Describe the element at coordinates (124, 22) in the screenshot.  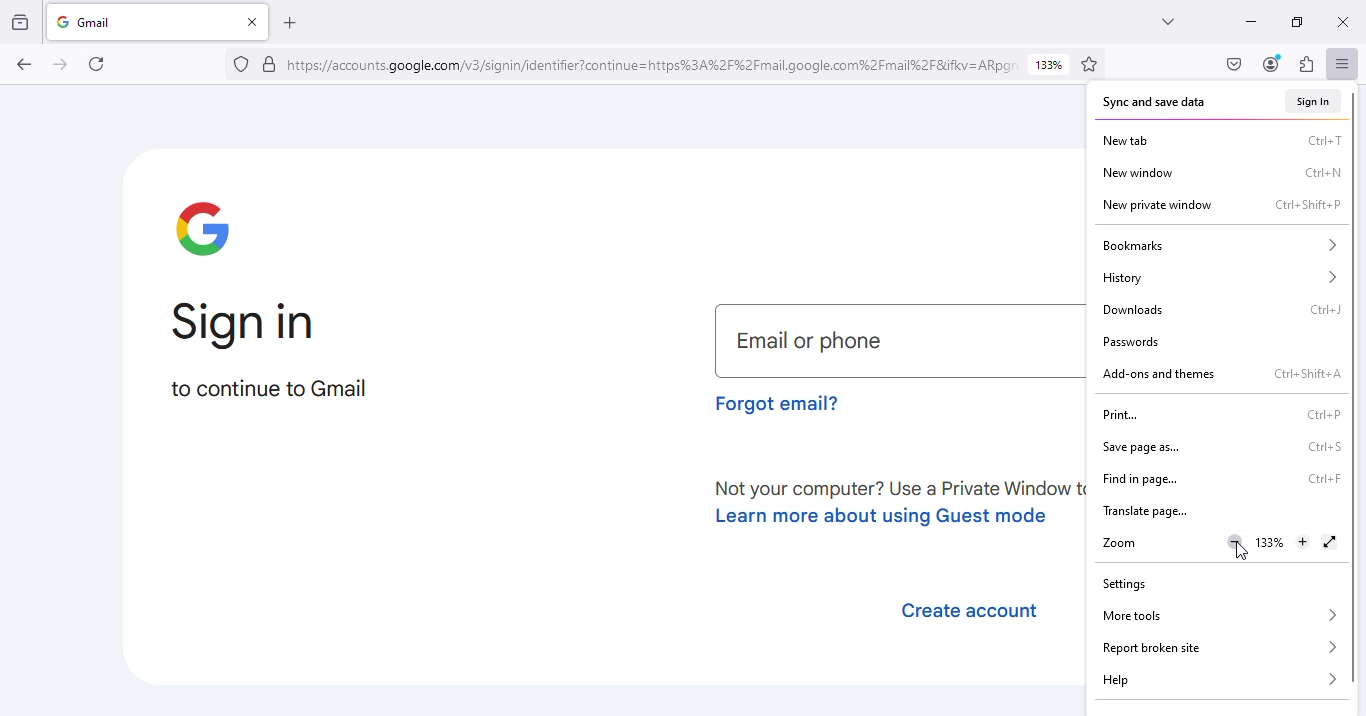
I see `gmail` at that location.